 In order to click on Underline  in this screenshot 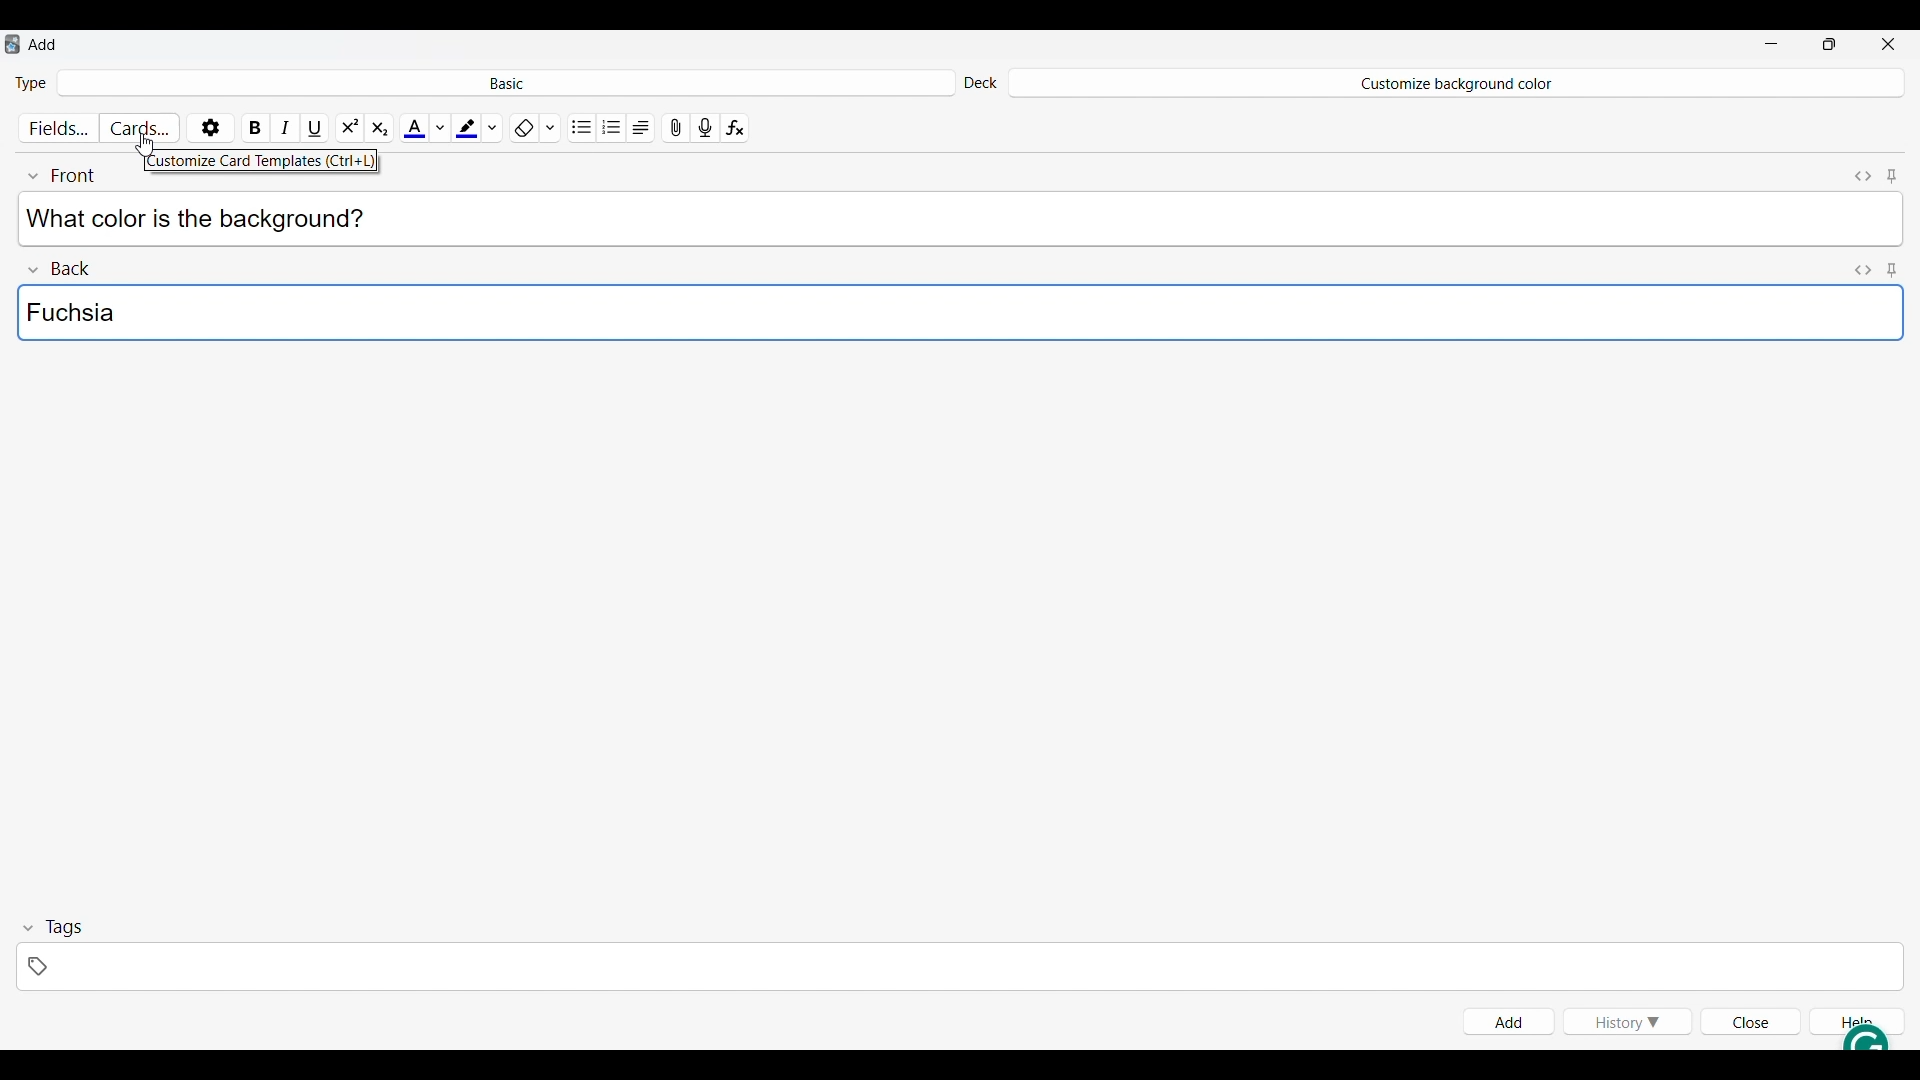, I will do `click(317, 124)`.